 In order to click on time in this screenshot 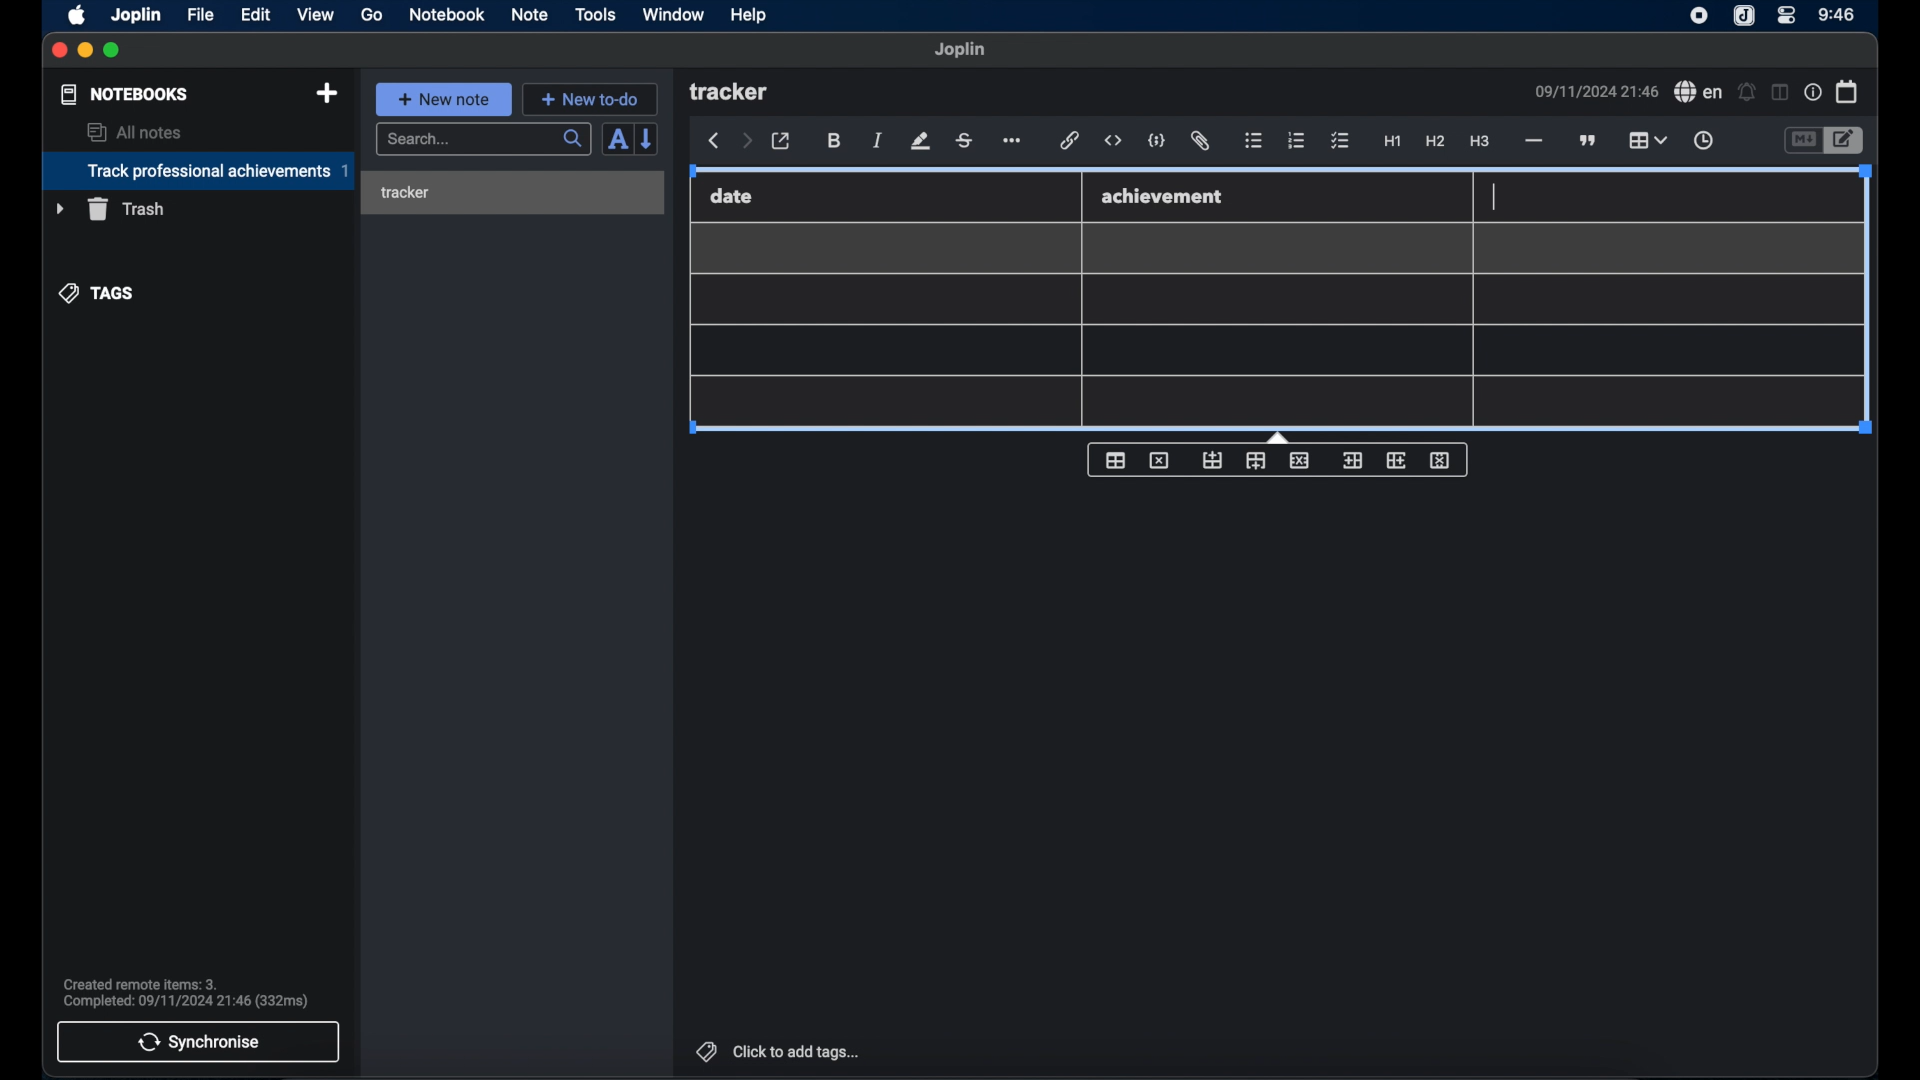, I will do `click(1837, 14)`.